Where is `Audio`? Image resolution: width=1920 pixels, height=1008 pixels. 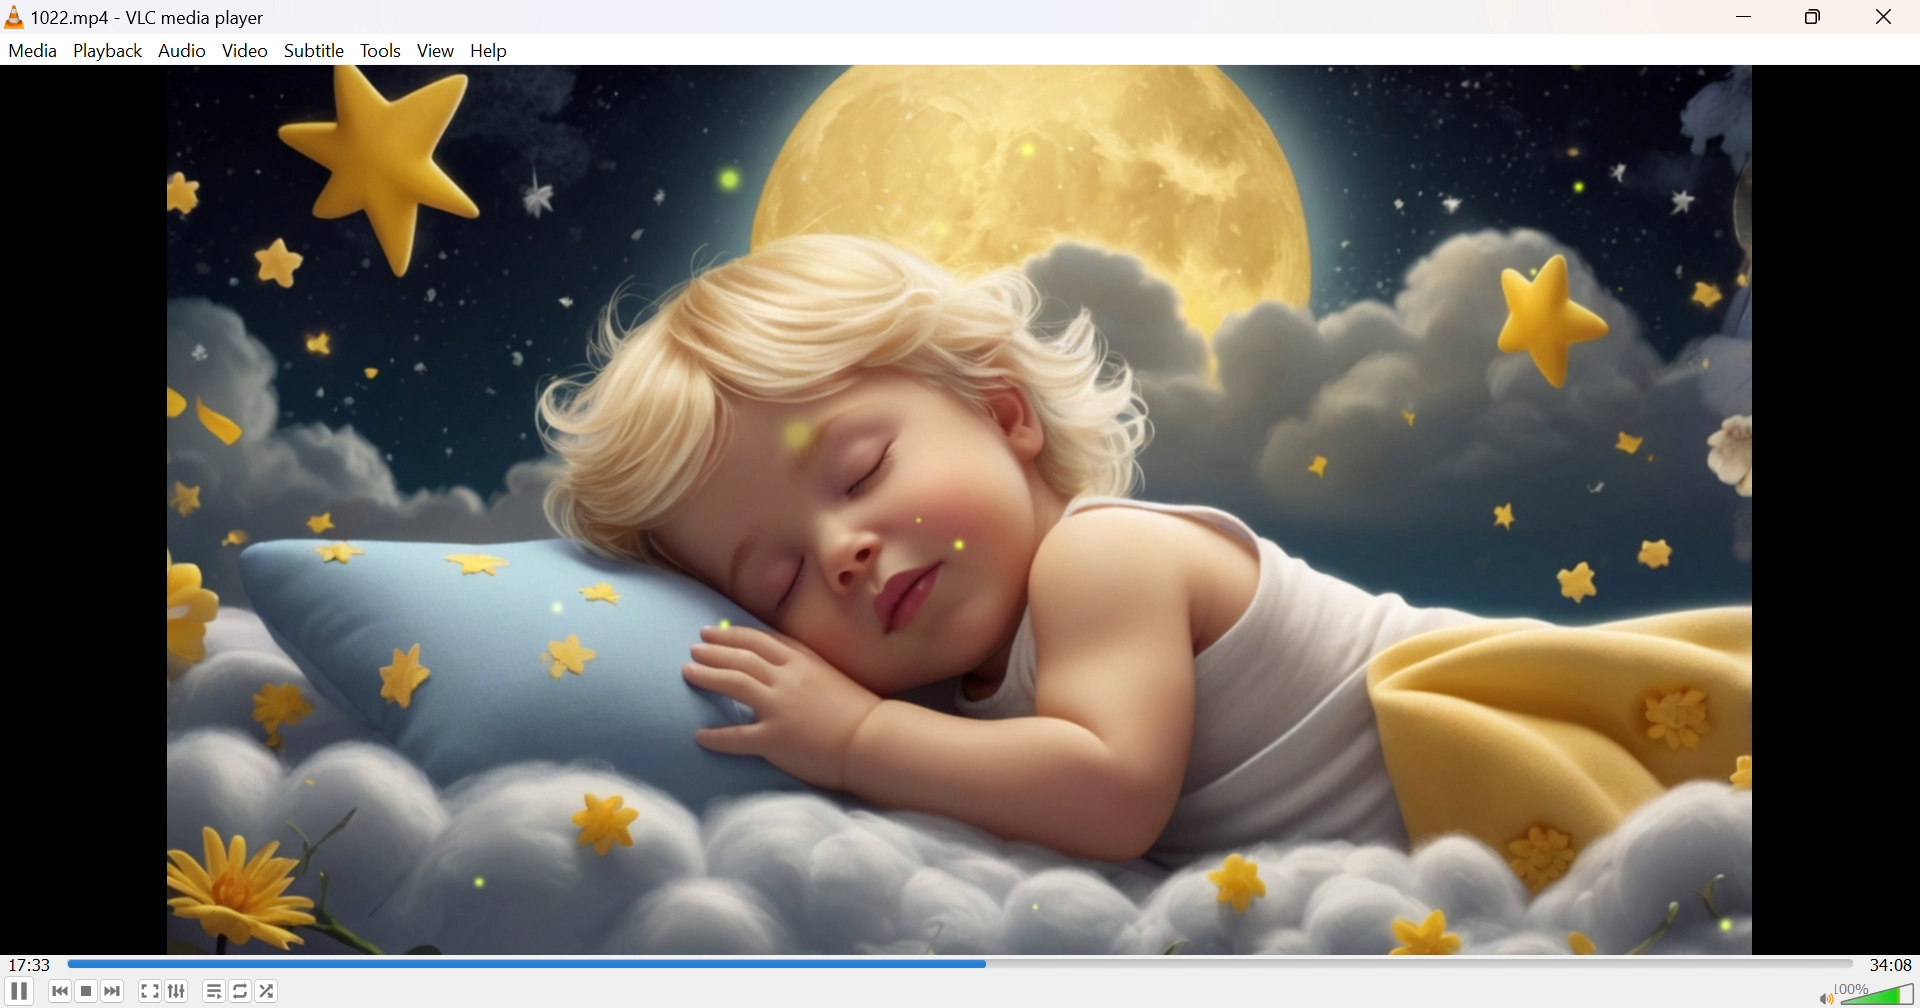 Audio is located at coordinates (184, 50).